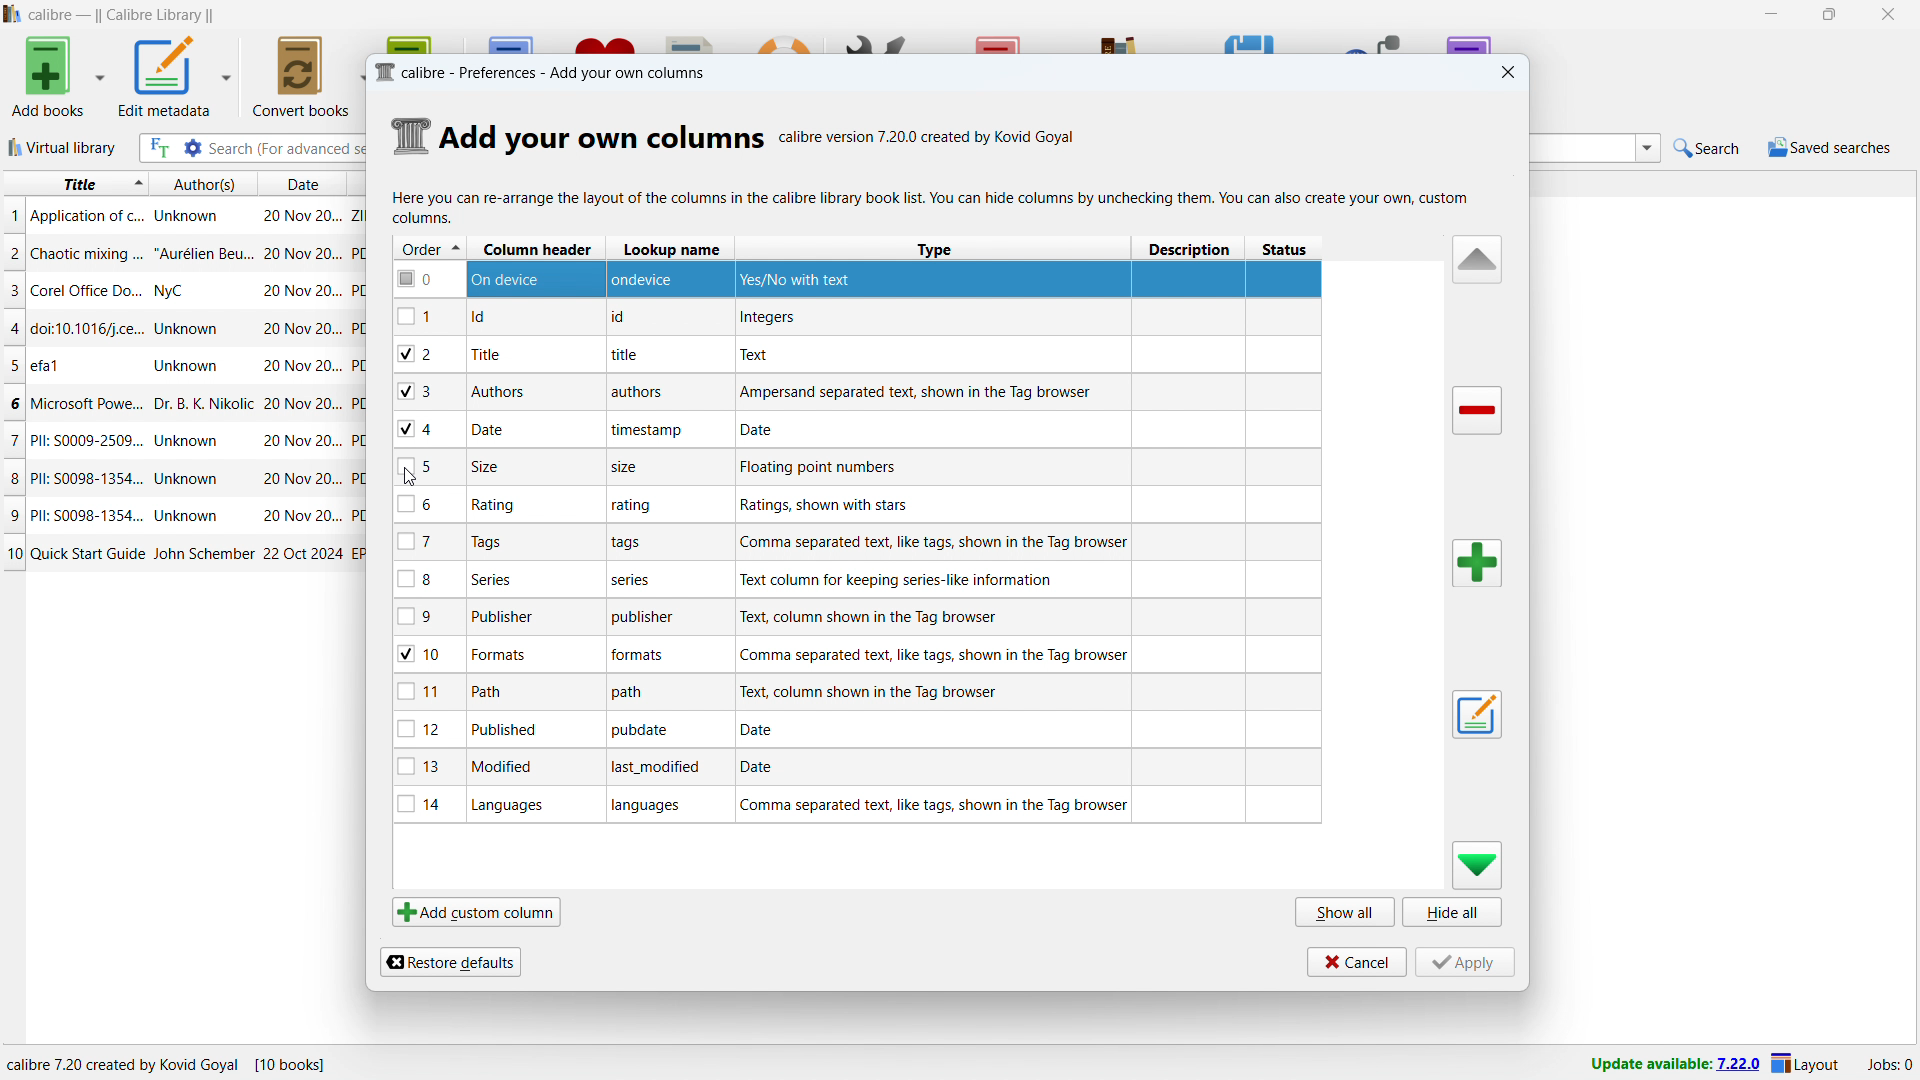 The image size is (1920, 1080). What do you see at coordinates (301, 76) in the screenshot?
I see `convert books` at bounding box center [301, 76].